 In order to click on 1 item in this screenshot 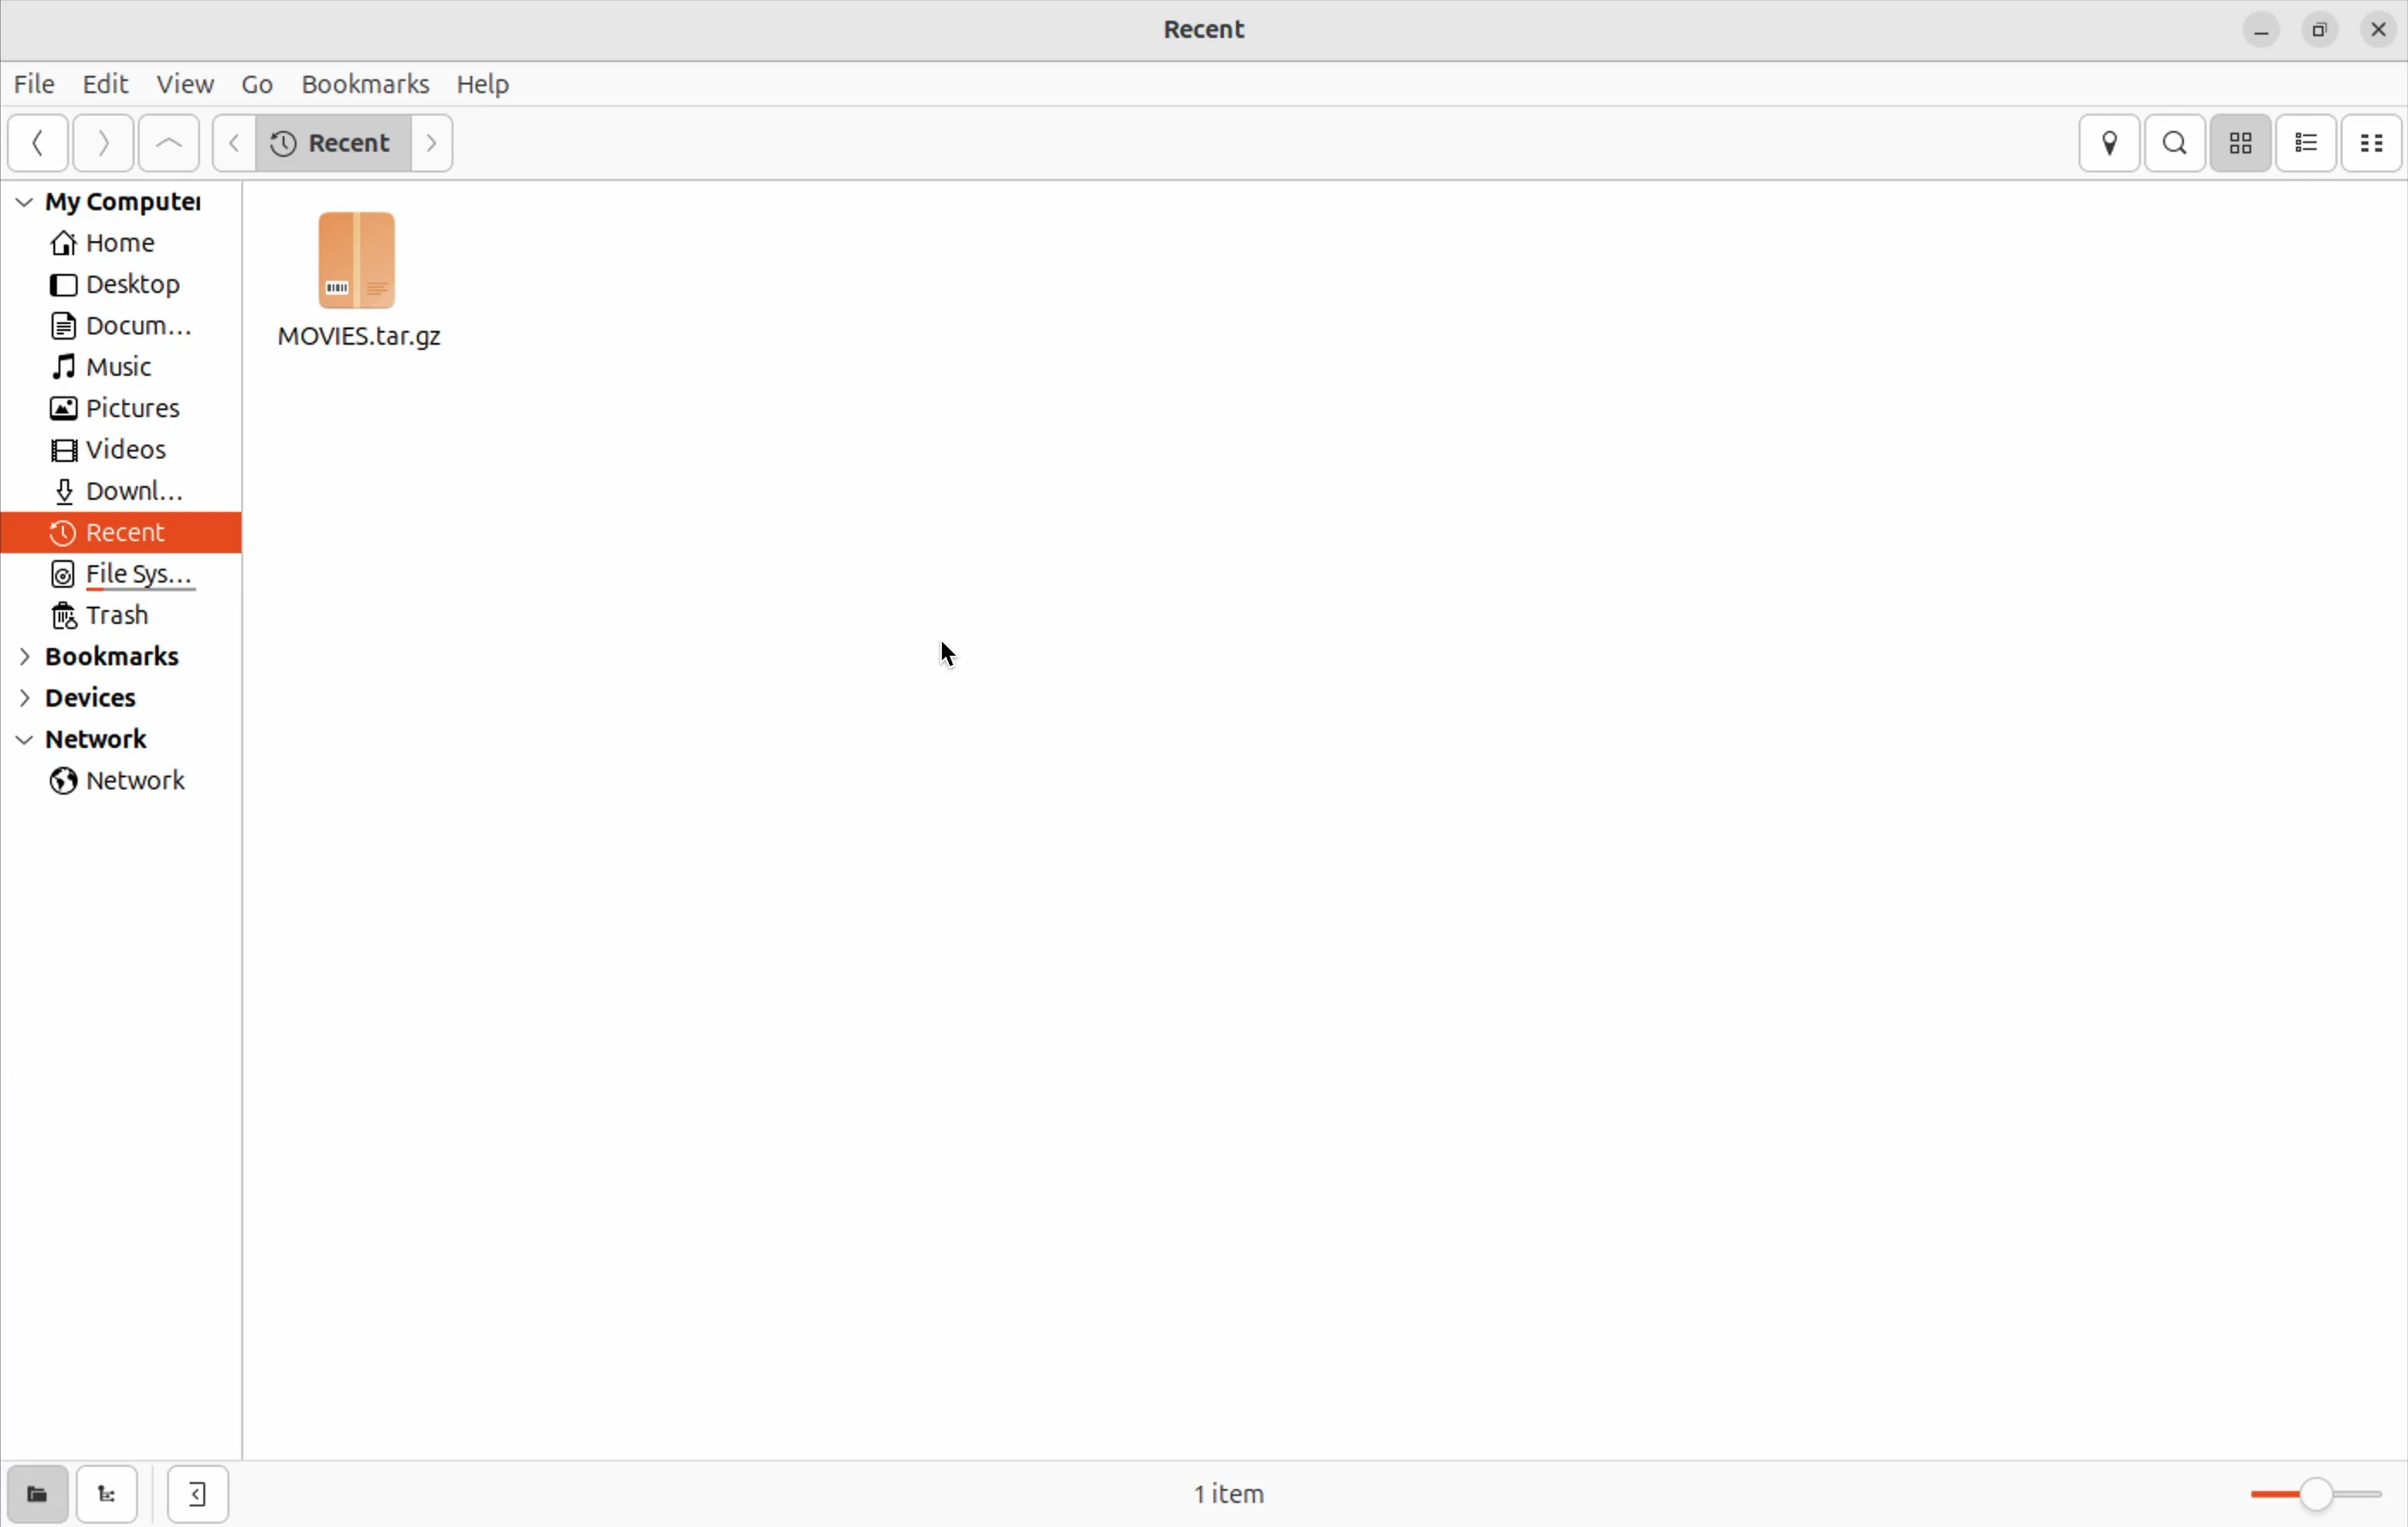, I will do `click(1257, 1492)`.